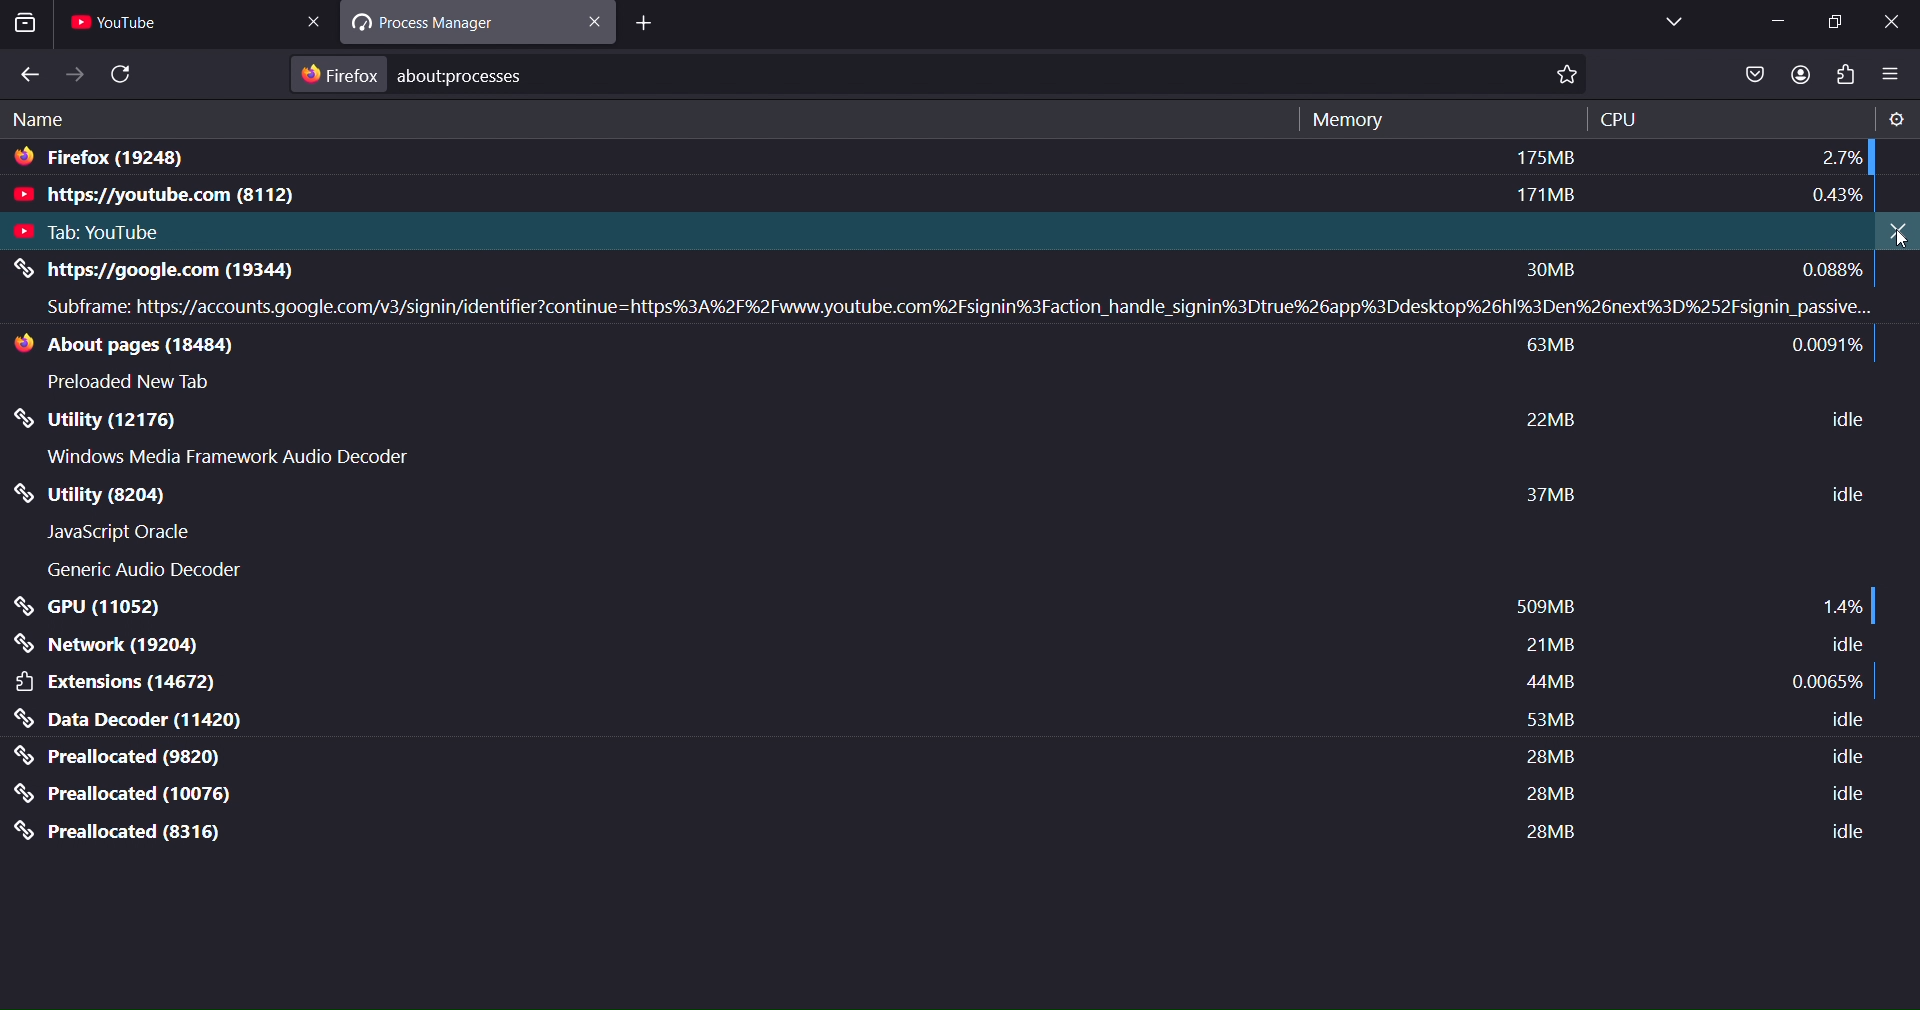 This screenshot has height=1010, width=1920. Describe the element at coordinates (1559, 348) in the screenshot. I see `63 MB` at that location.